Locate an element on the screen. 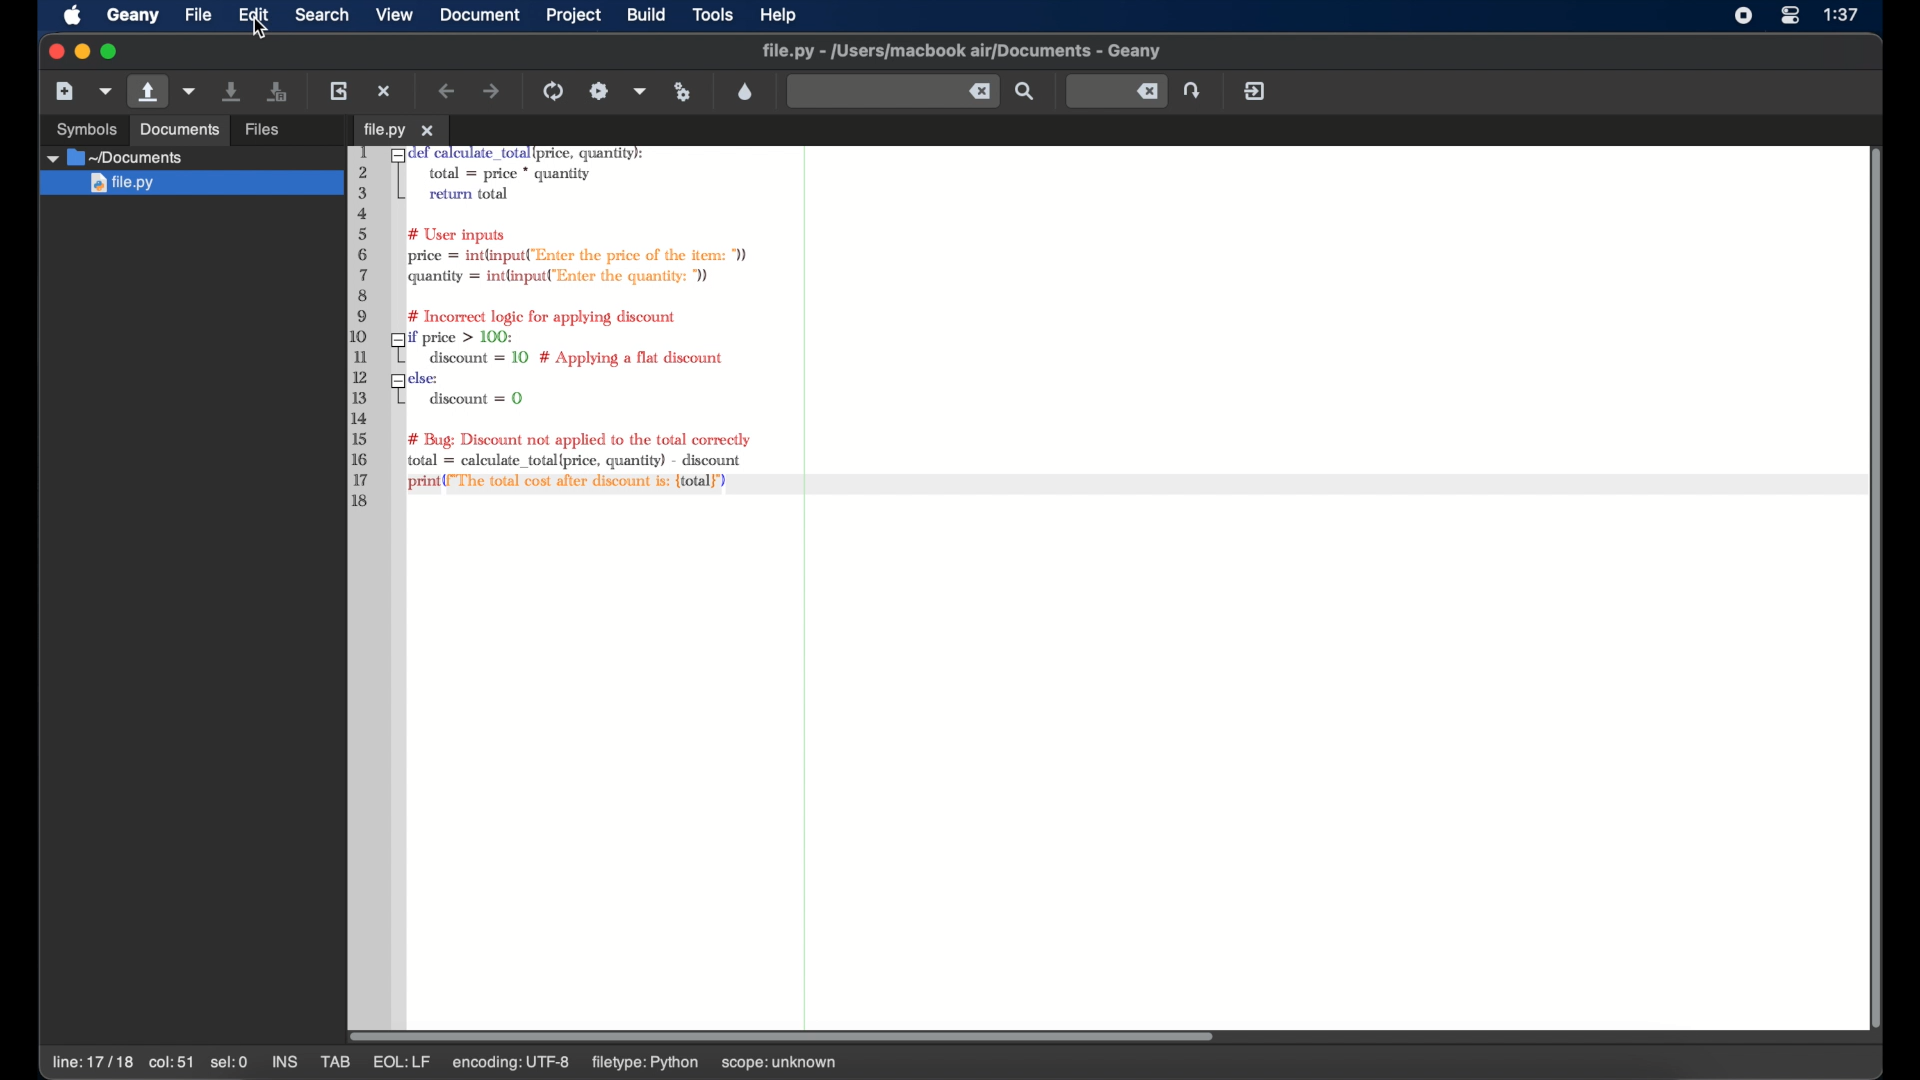 The width and height of the screenshot is (1920, 1080). python syntax is located at coordinates (554, 328).